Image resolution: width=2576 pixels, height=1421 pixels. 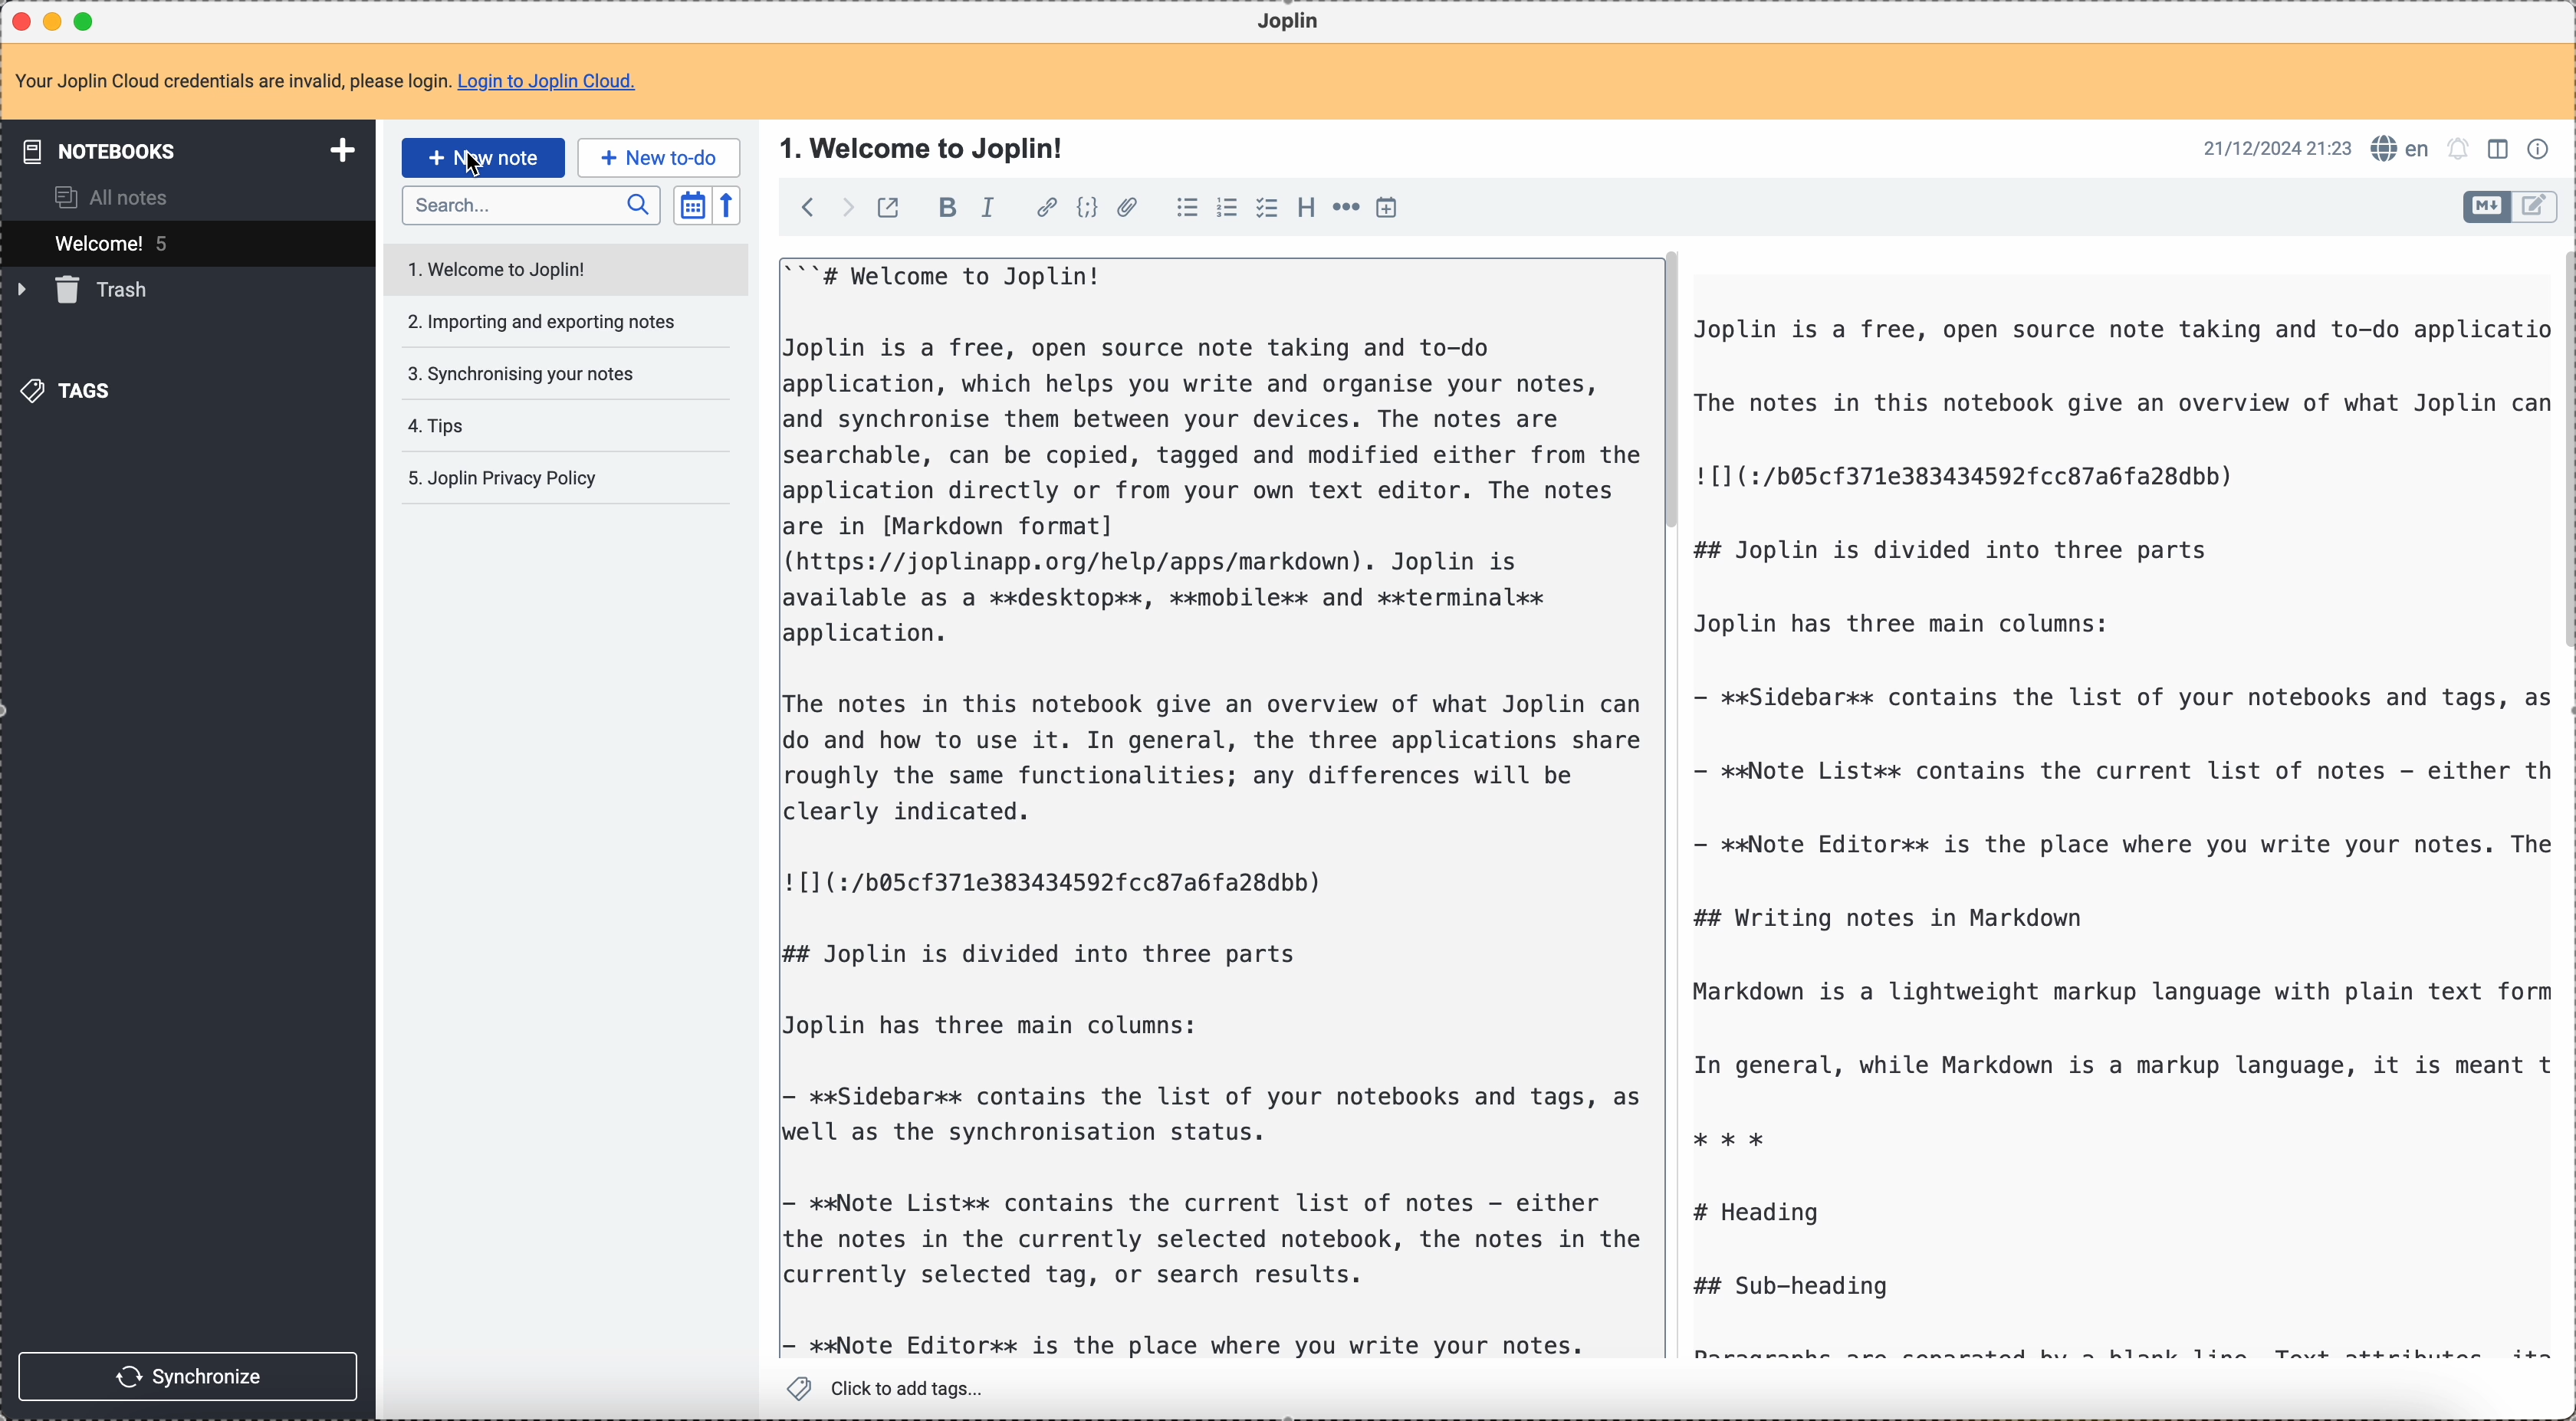 What do you see at coordinates (87, 291) in the screenshot?
I see `trash` at bounding box center [87, 291].